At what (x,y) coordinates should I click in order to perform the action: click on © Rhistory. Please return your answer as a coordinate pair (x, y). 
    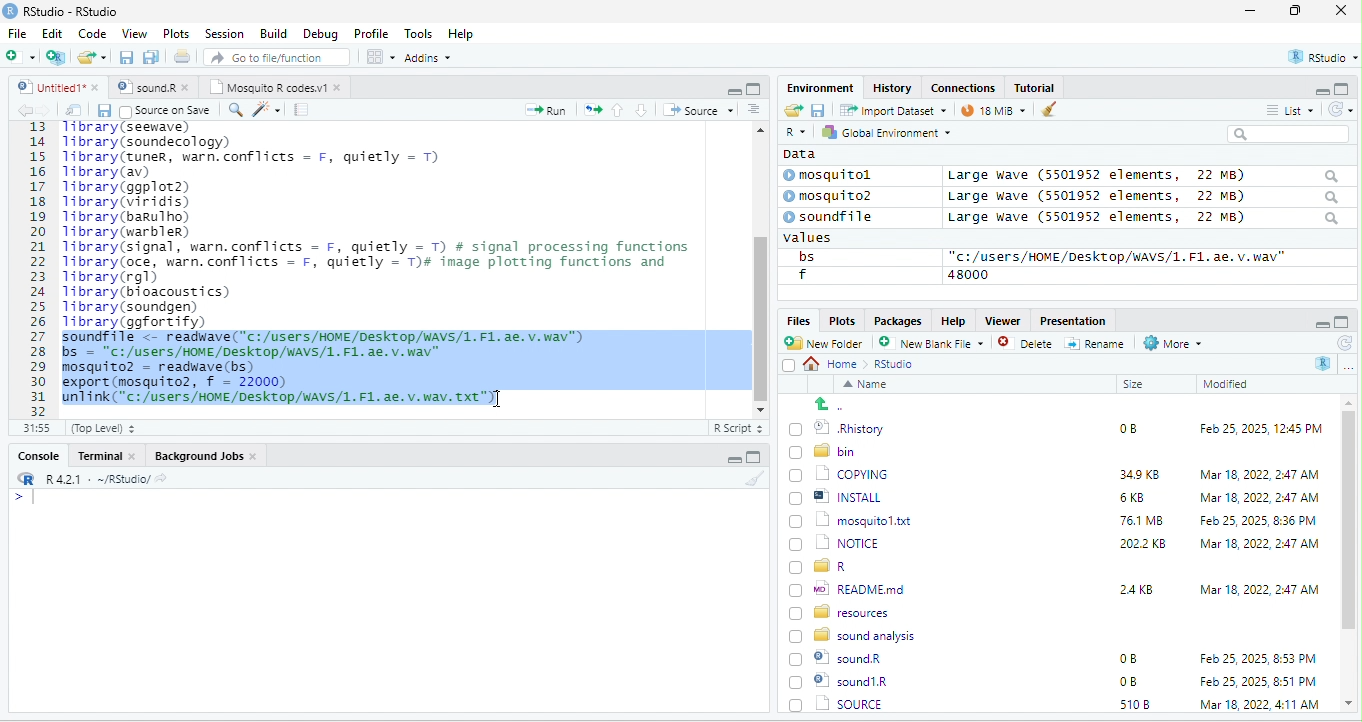
    Looking at the image, I should click on (838, 426).